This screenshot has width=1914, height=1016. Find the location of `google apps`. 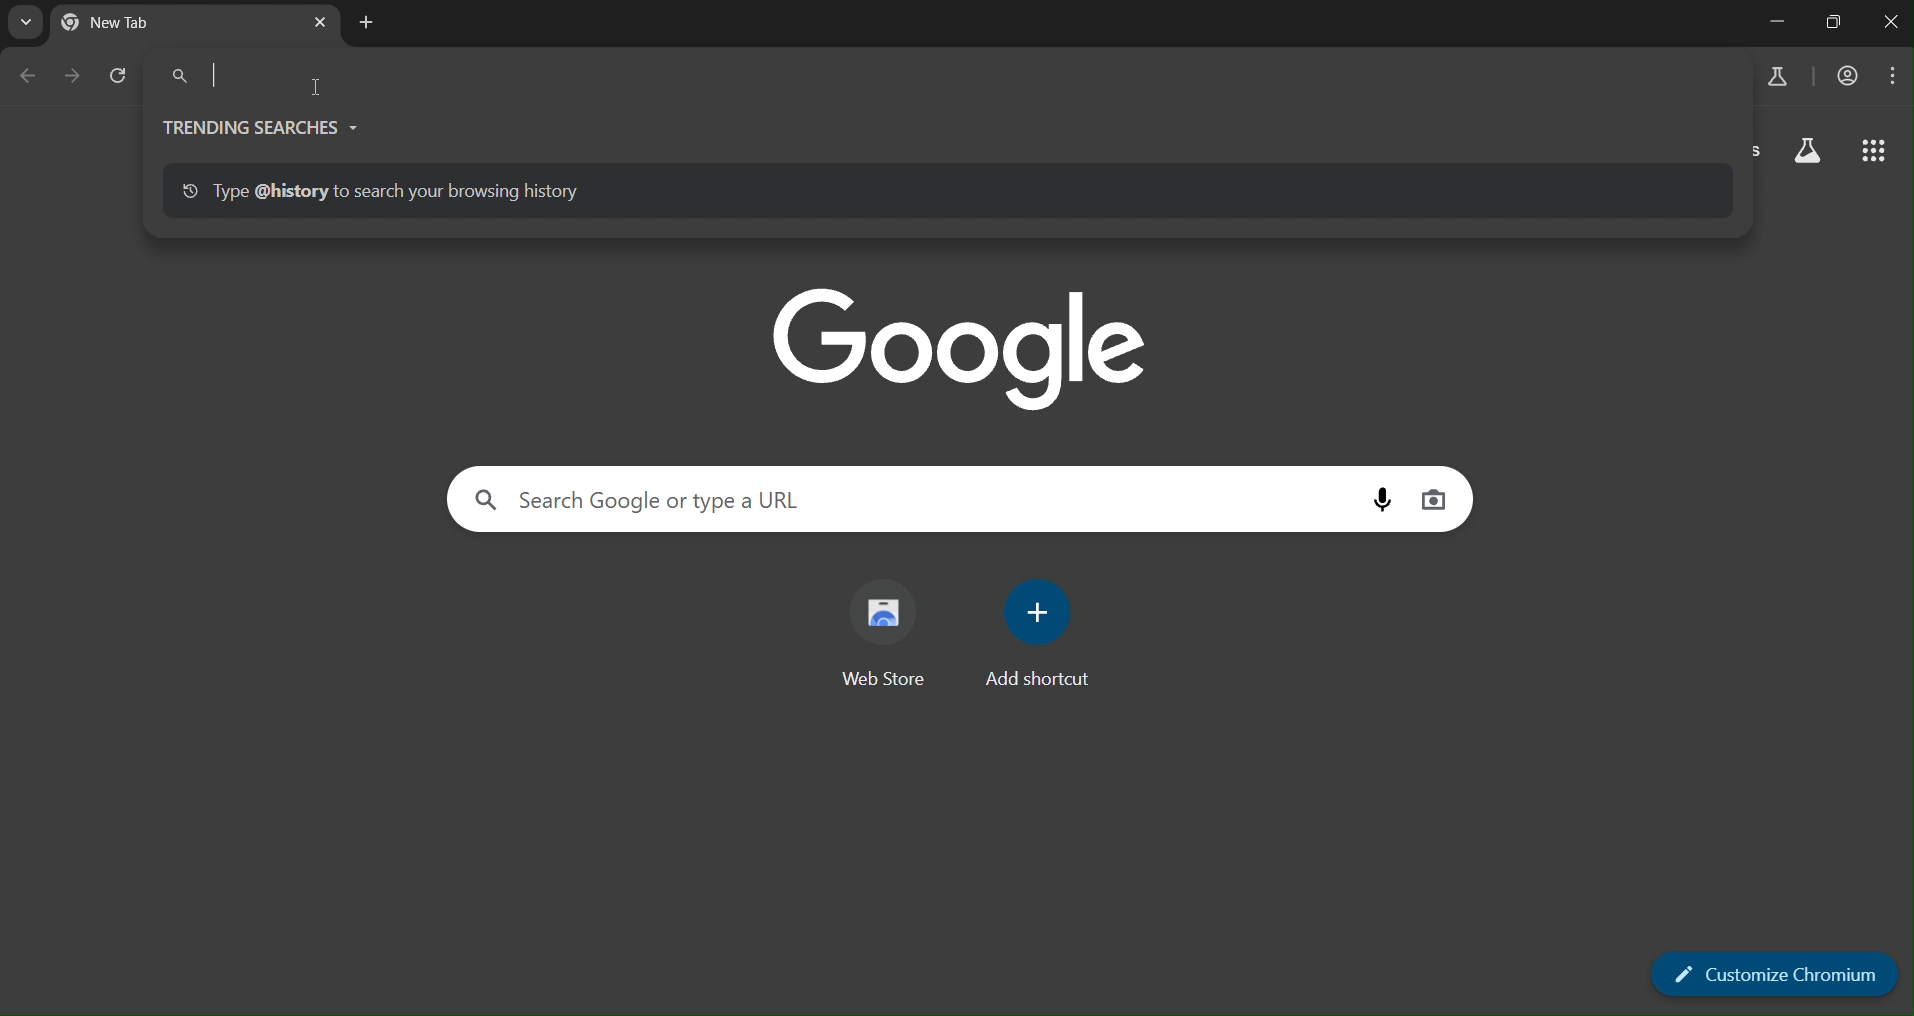

google apps is located at coordinates (1871, 148).